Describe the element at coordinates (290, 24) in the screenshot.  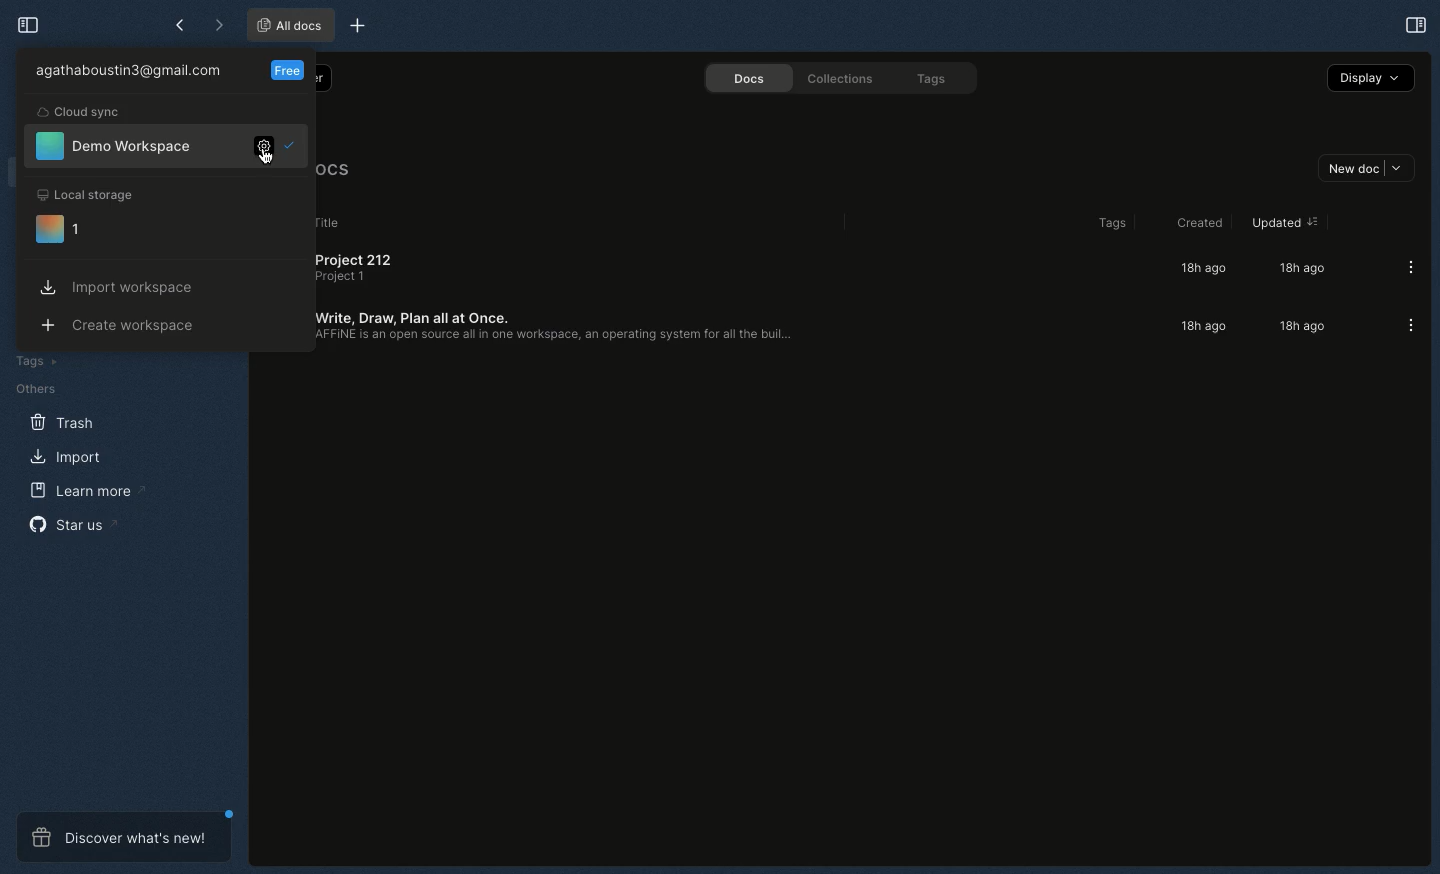
I see `All docs` at that location.